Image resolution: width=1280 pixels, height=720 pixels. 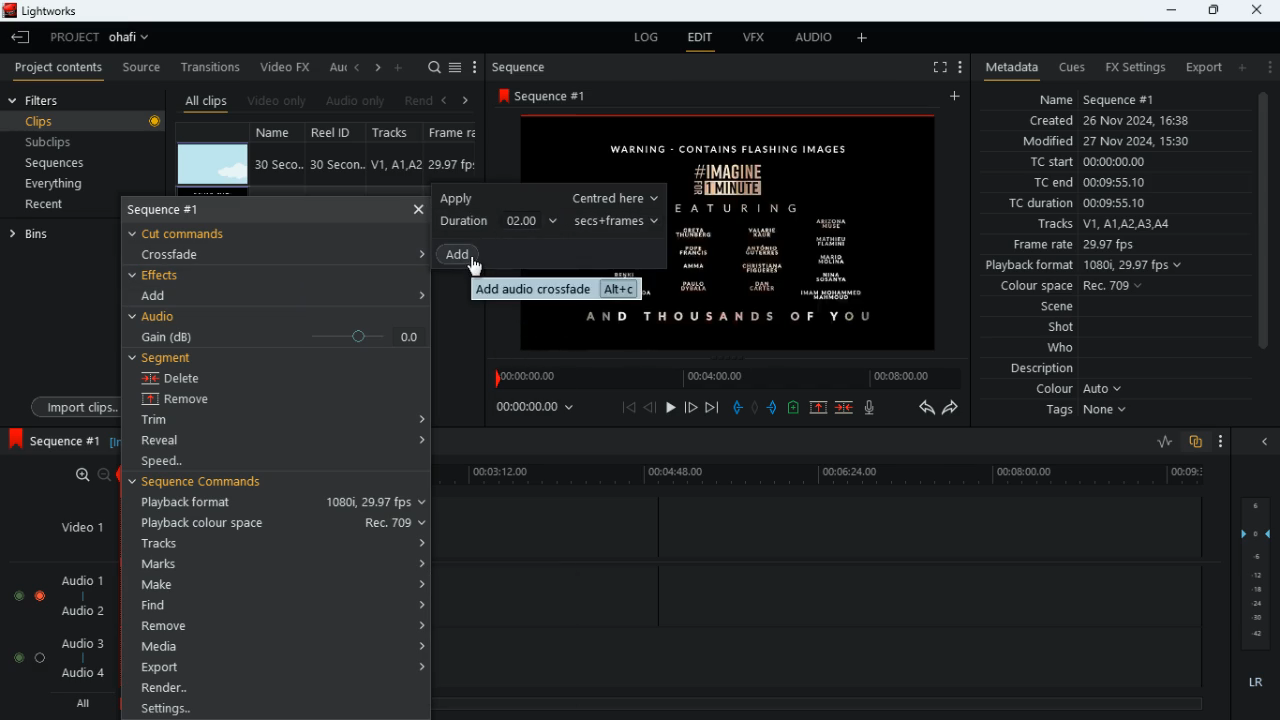 What do you see at coordinates (670, 409) in the screenshot?
I see `play` at bounding box center [670, 409].